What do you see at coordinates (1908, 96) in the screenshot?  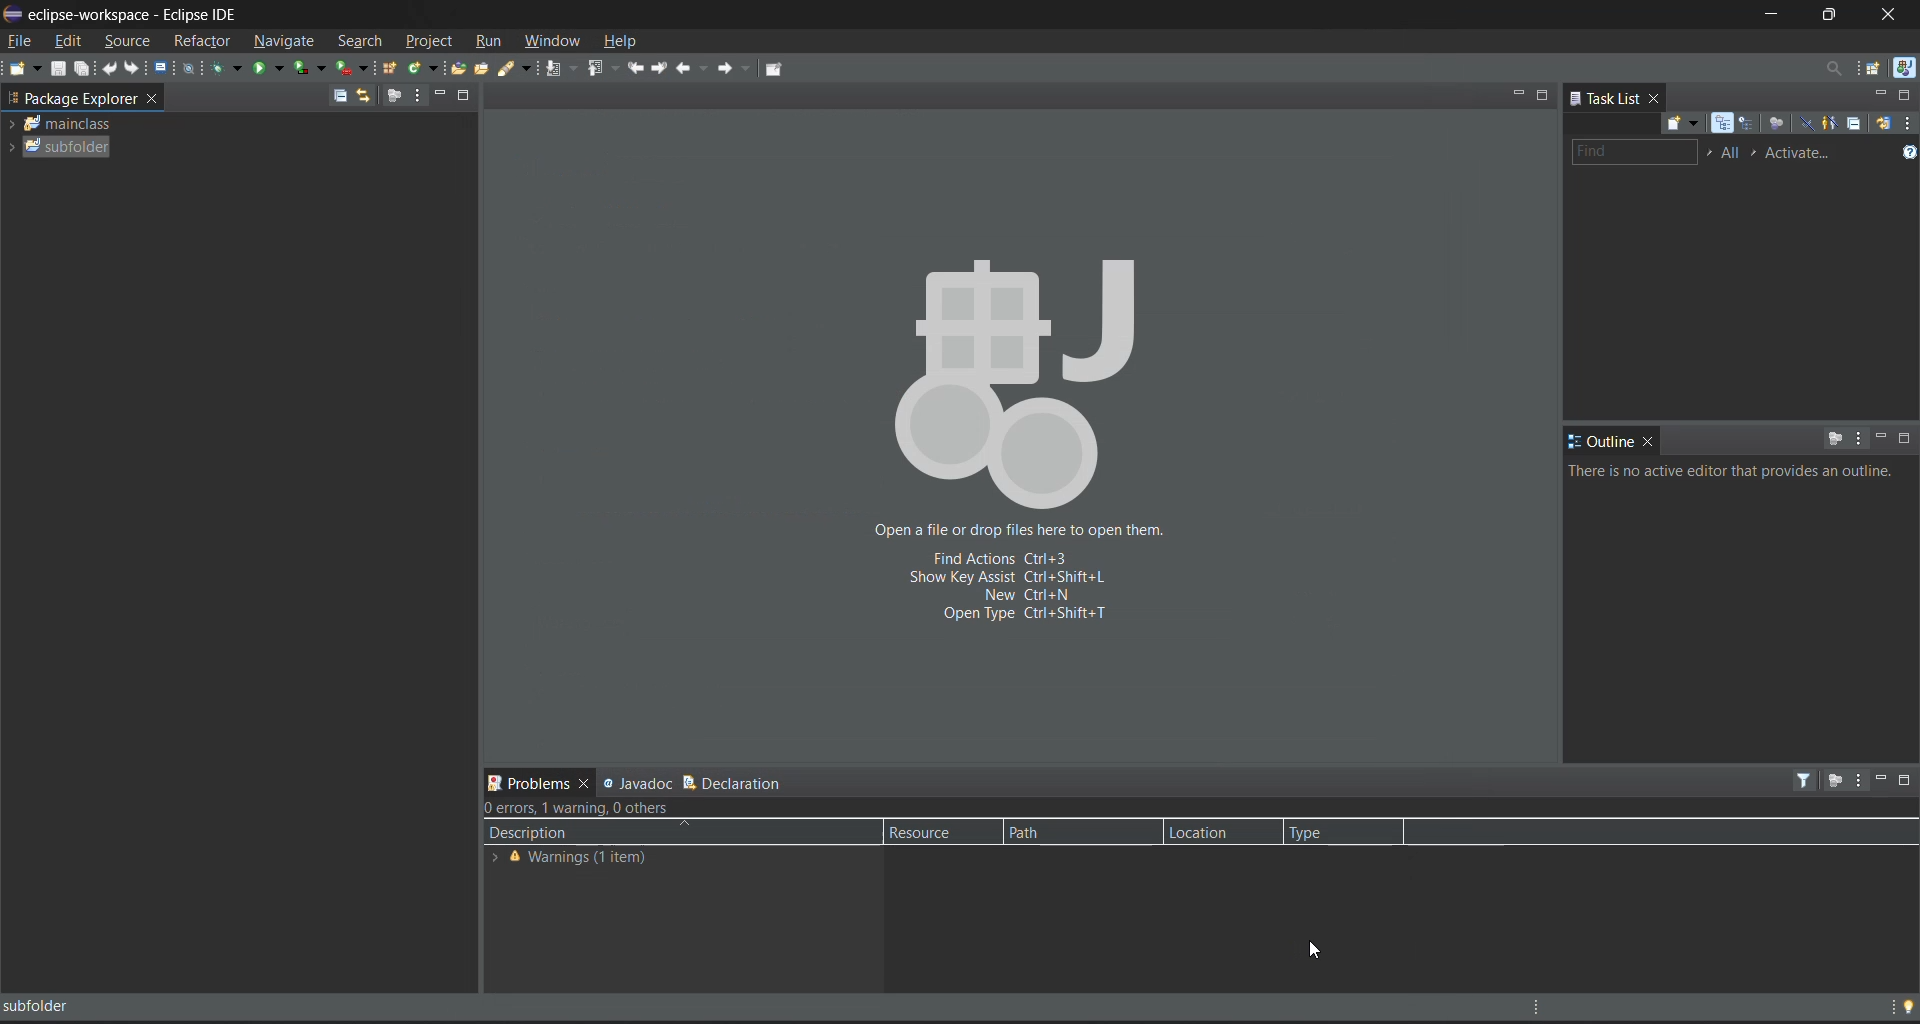 I see `maximize` at bounding box center [1908, 96].